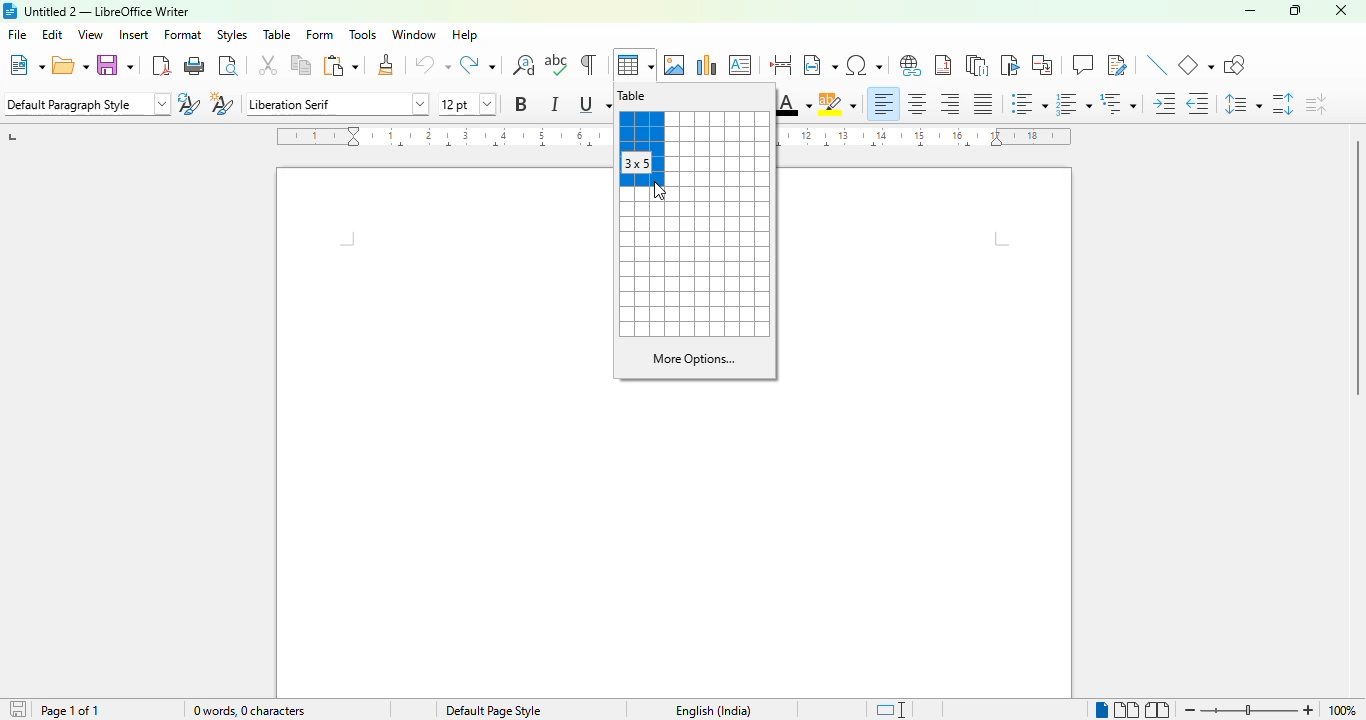 The height and width of the screenshot is (720, 1366). I want to click on basic shapes, so click(1197, 65).